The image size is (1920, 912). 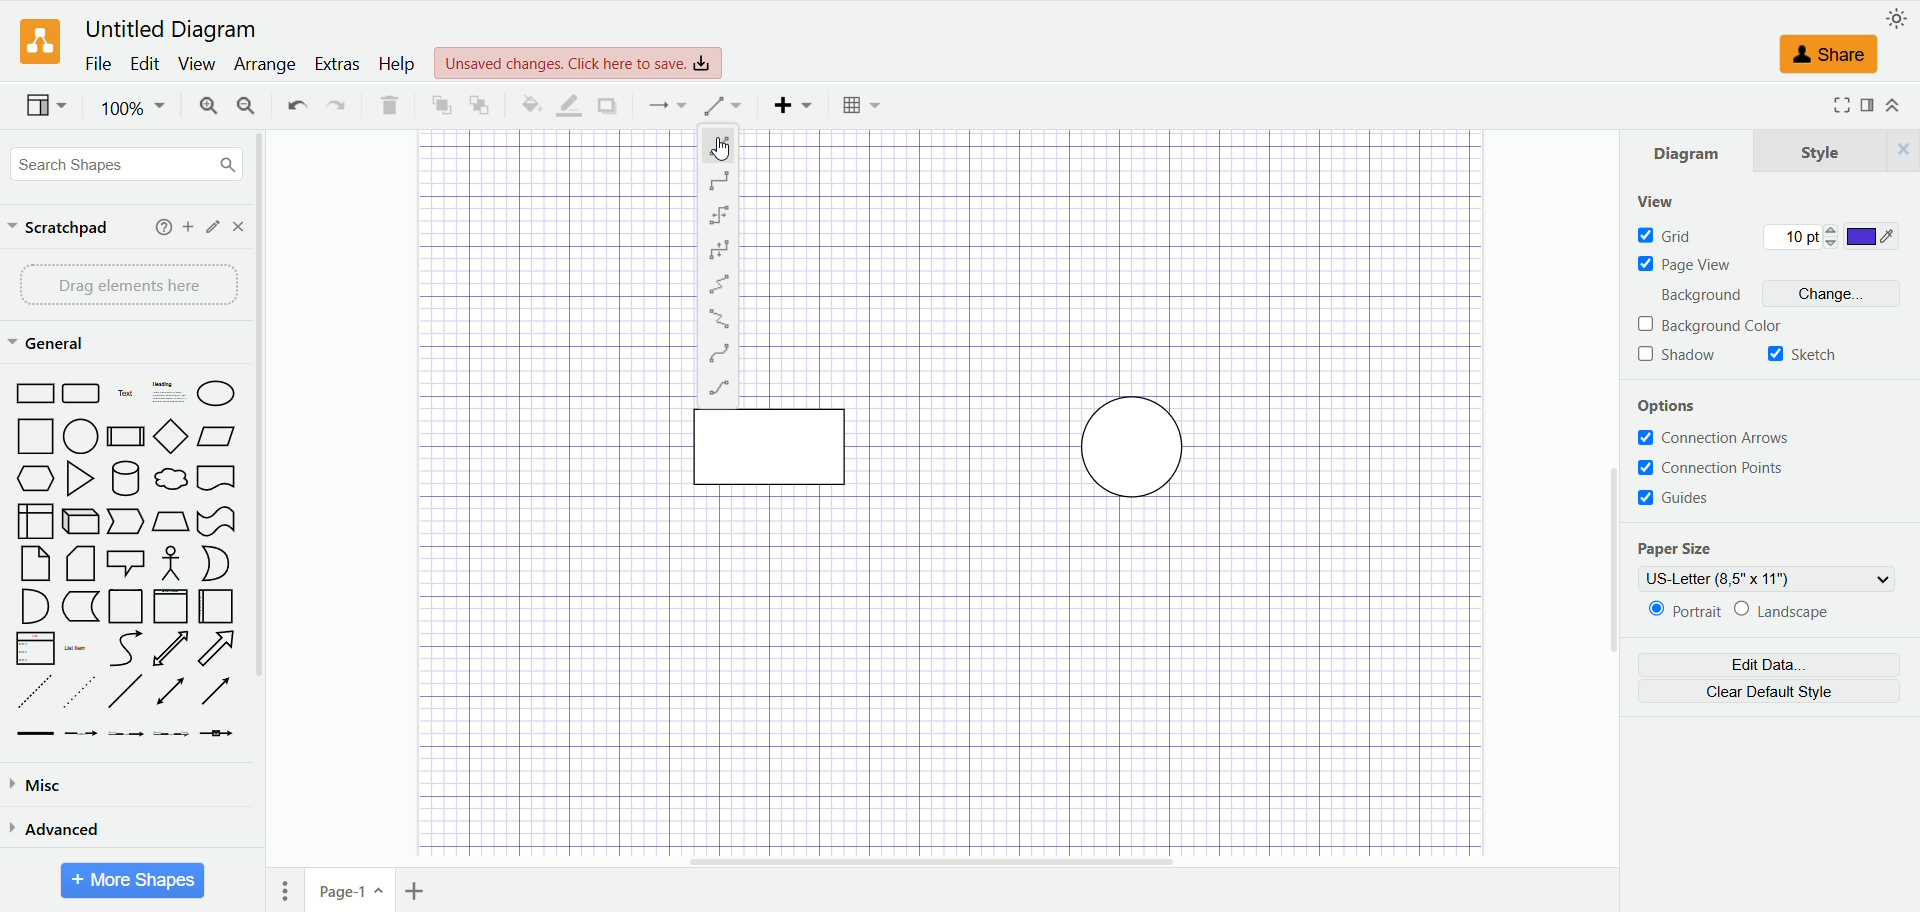 I want to click on view, so click(x=198, y=63).